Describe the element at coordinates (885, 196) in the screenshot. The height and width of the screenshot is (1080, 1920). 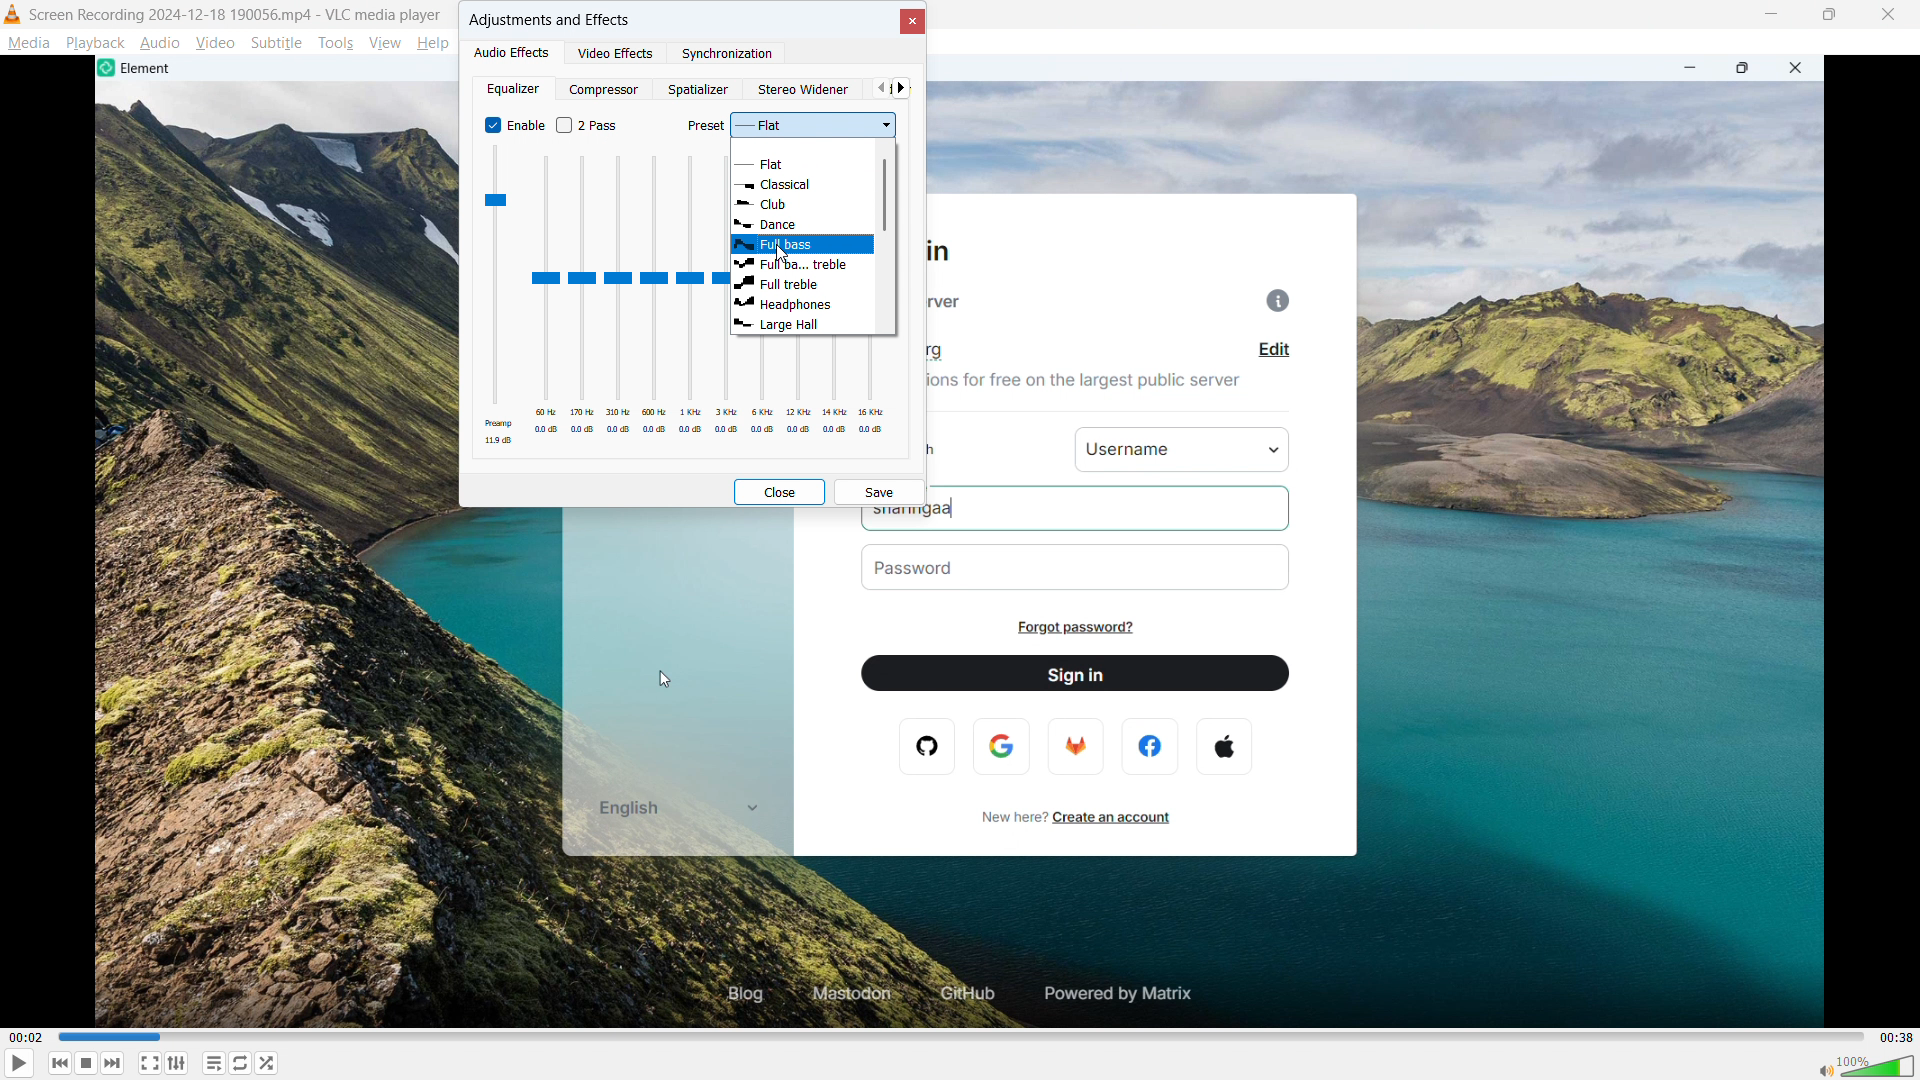
I see `Vertical scroll bar ` at that location.